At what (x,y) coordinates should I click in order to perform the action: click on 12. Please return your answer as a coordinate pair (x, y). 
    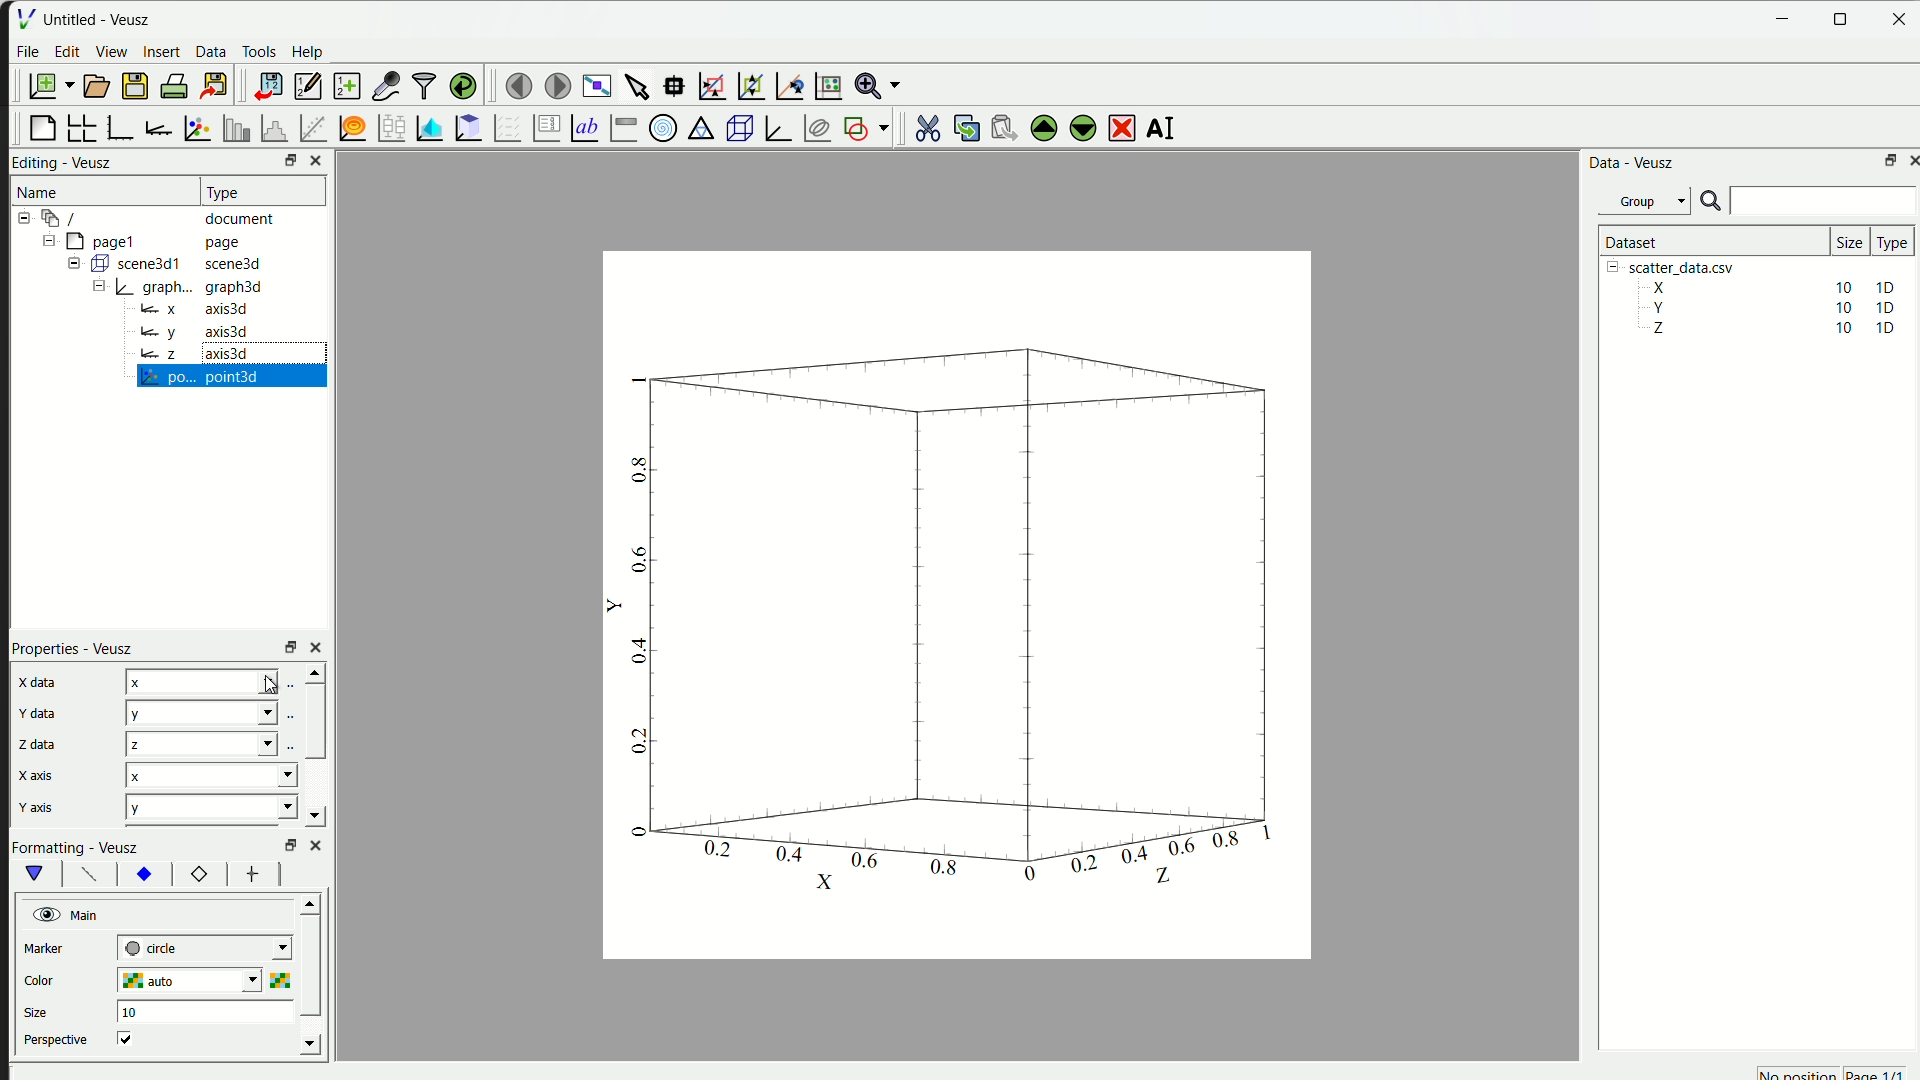
    Looking at the image, I should click on (193, 874).